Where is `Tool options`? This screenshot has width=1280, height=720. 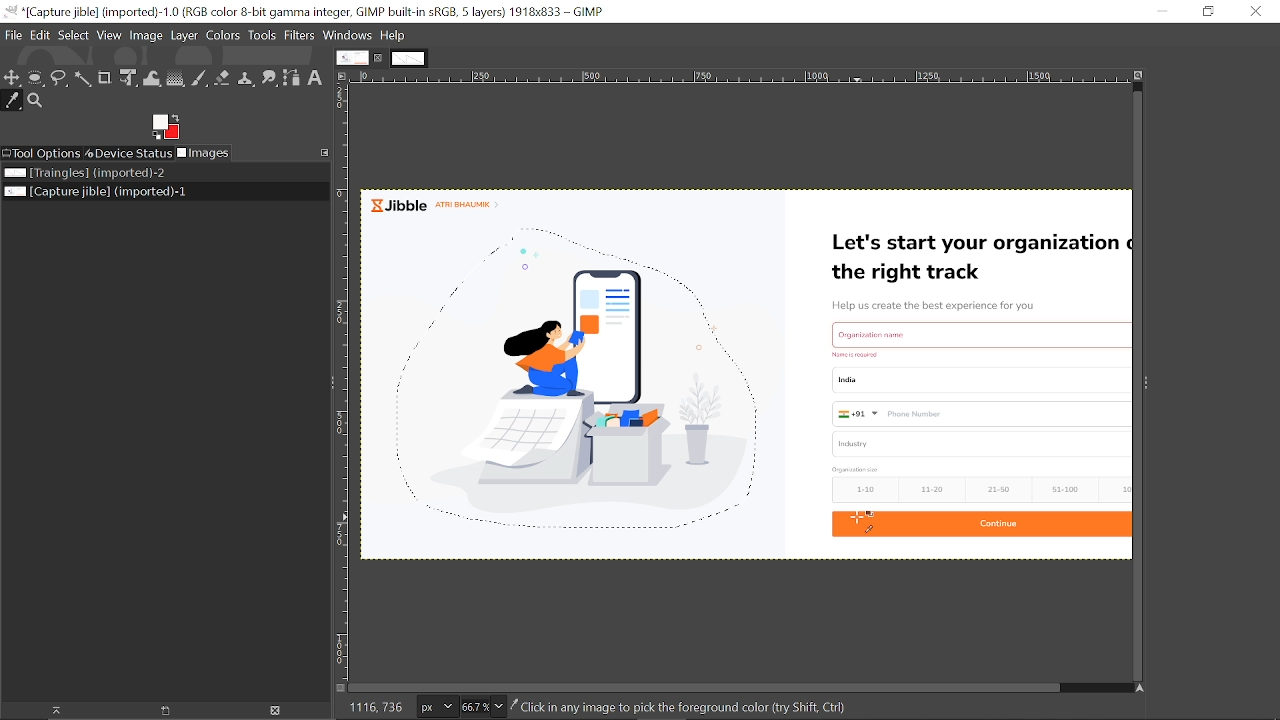 Tool options is located at coordinates (43, 154).